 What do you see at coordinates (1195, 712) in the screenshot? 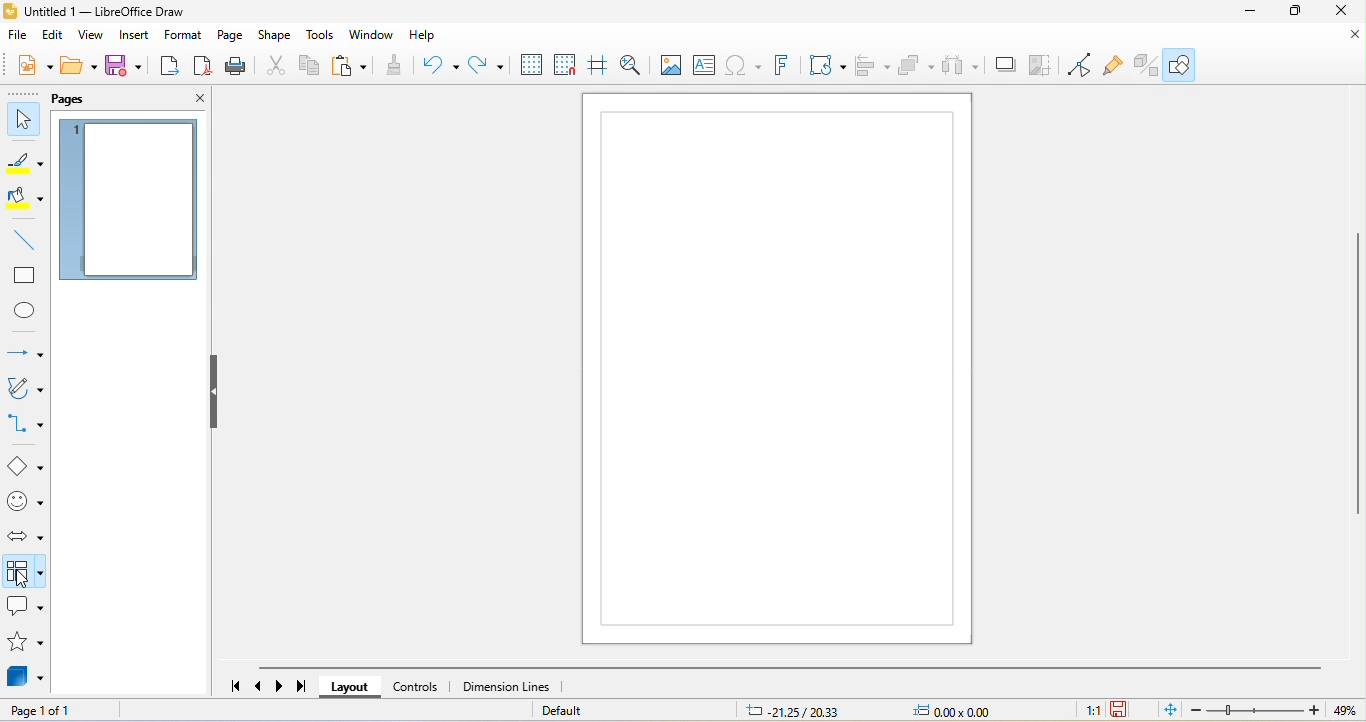
I see `zoom out` at bounding box center [1195, 712].